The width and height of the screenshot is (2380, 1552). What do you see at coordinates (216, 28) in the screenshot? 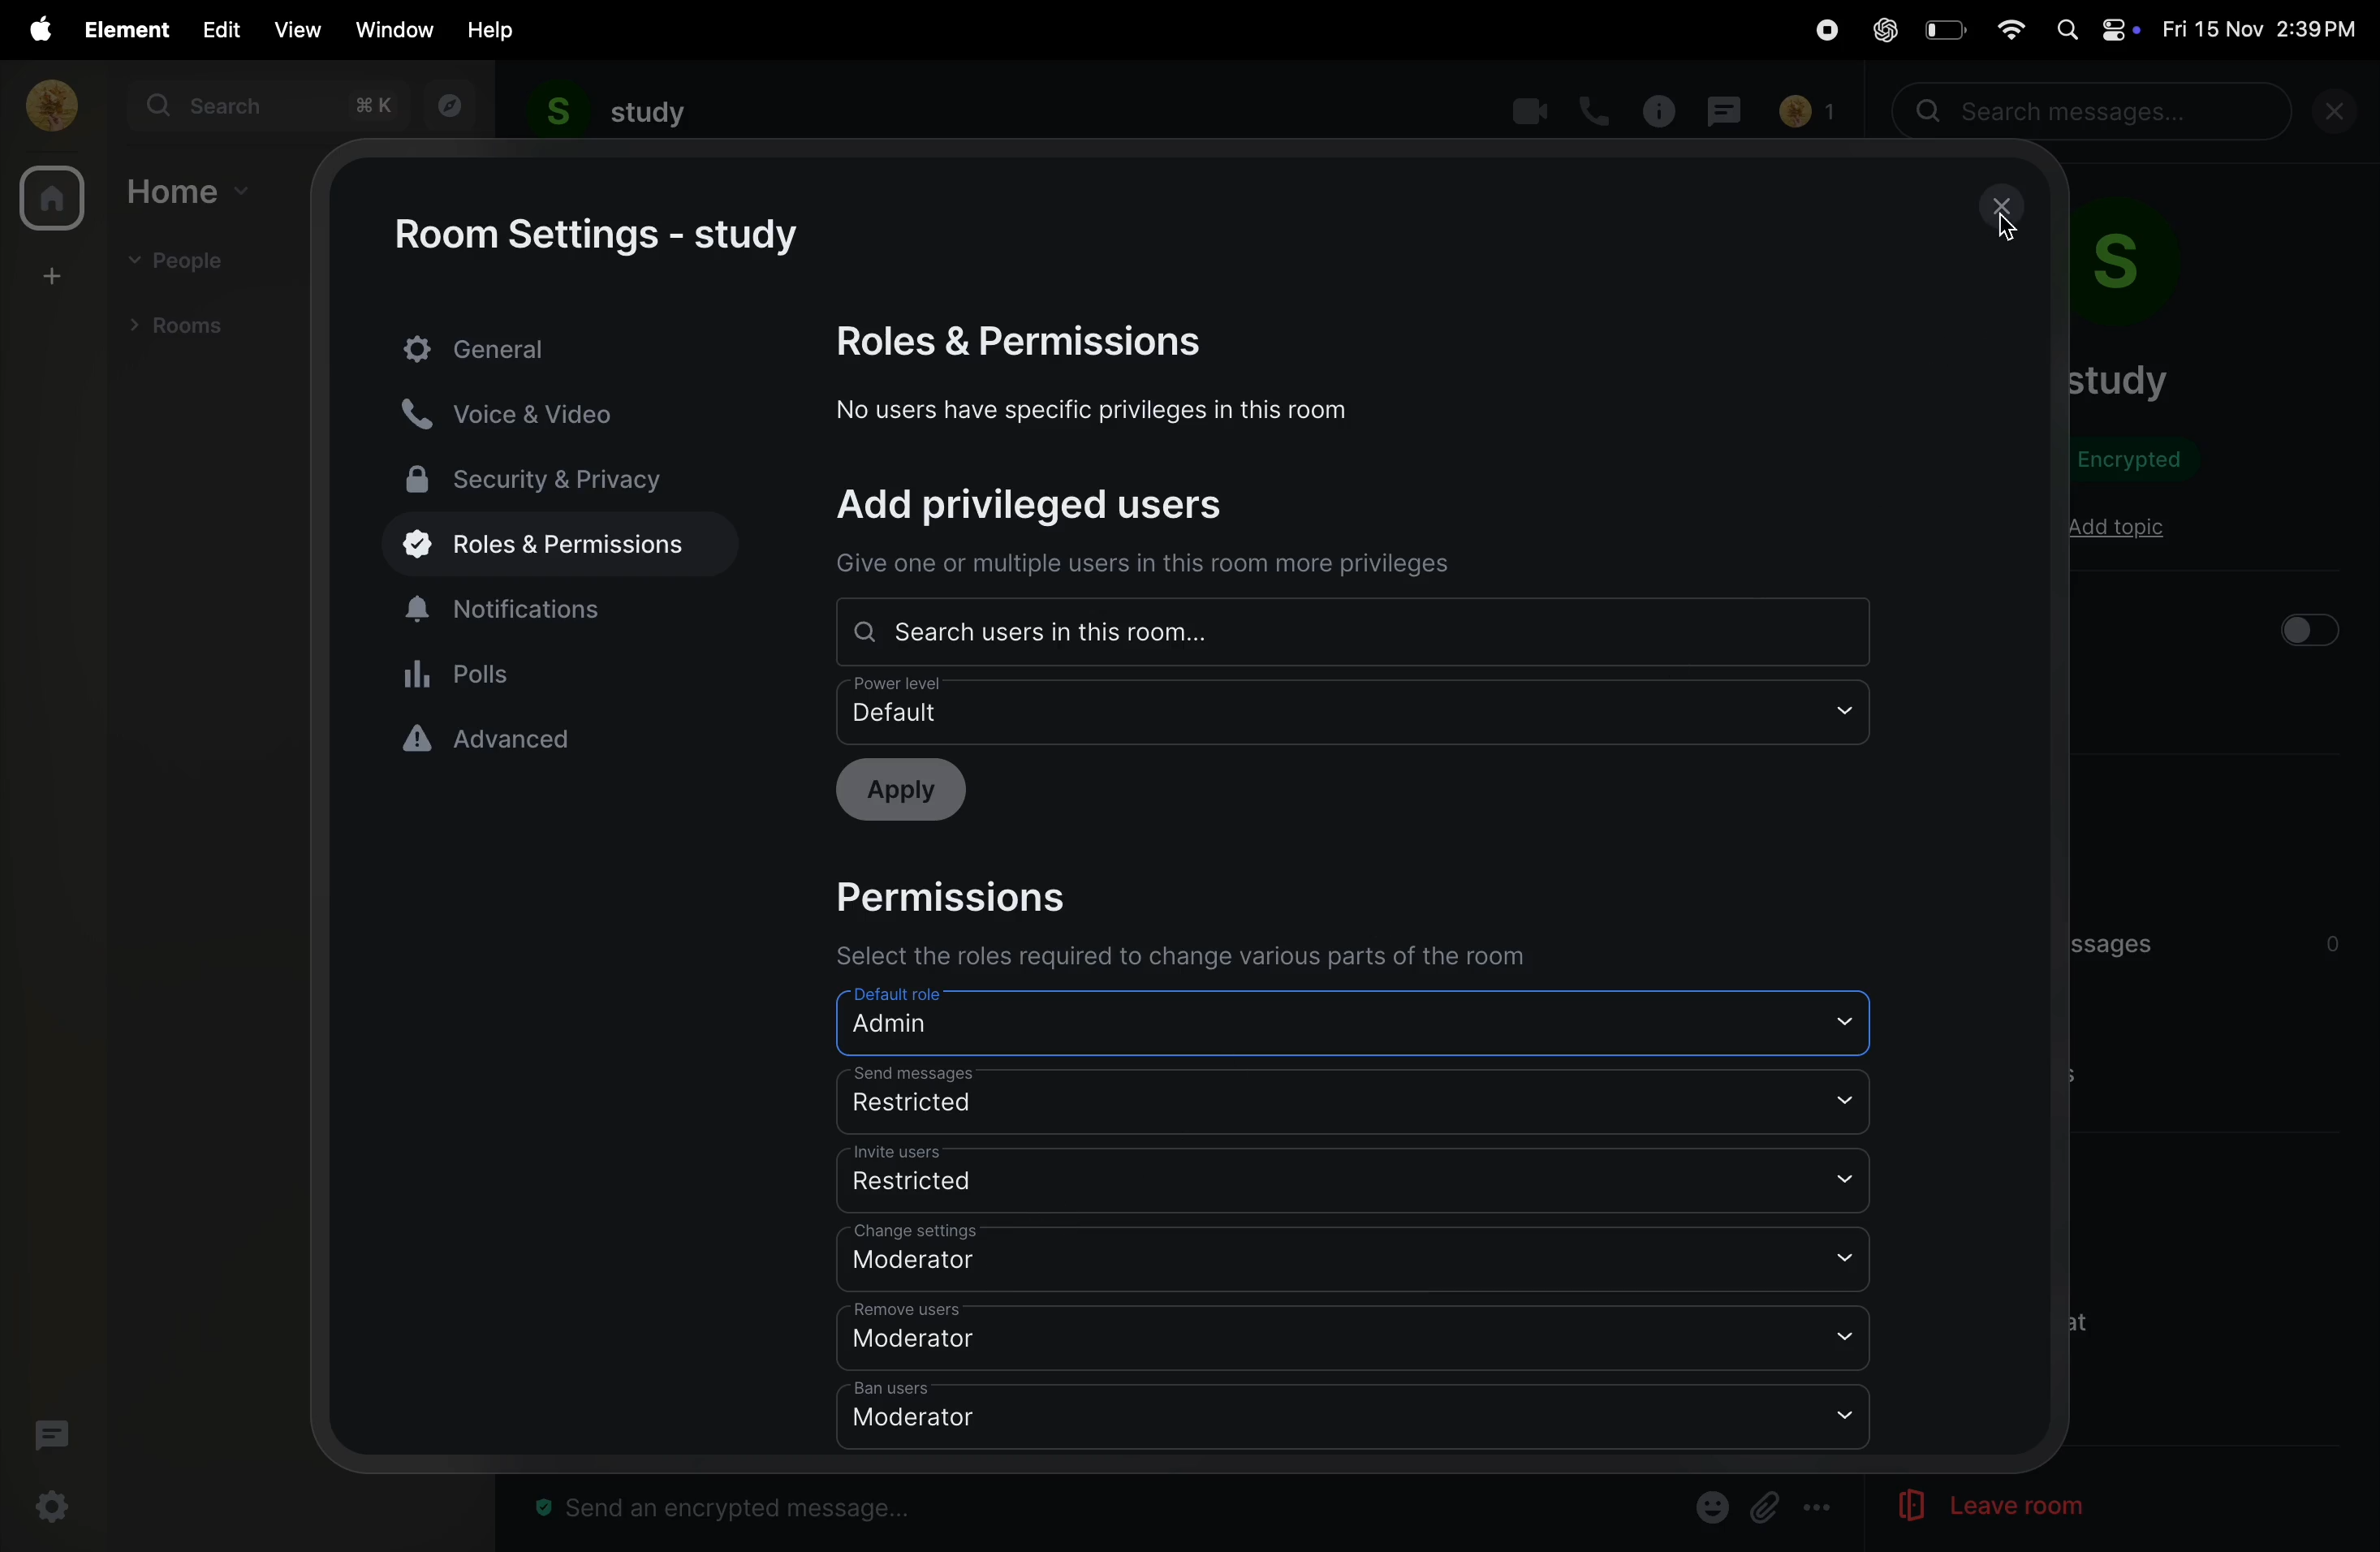
I see `edit` at bounding box center [216, 28].